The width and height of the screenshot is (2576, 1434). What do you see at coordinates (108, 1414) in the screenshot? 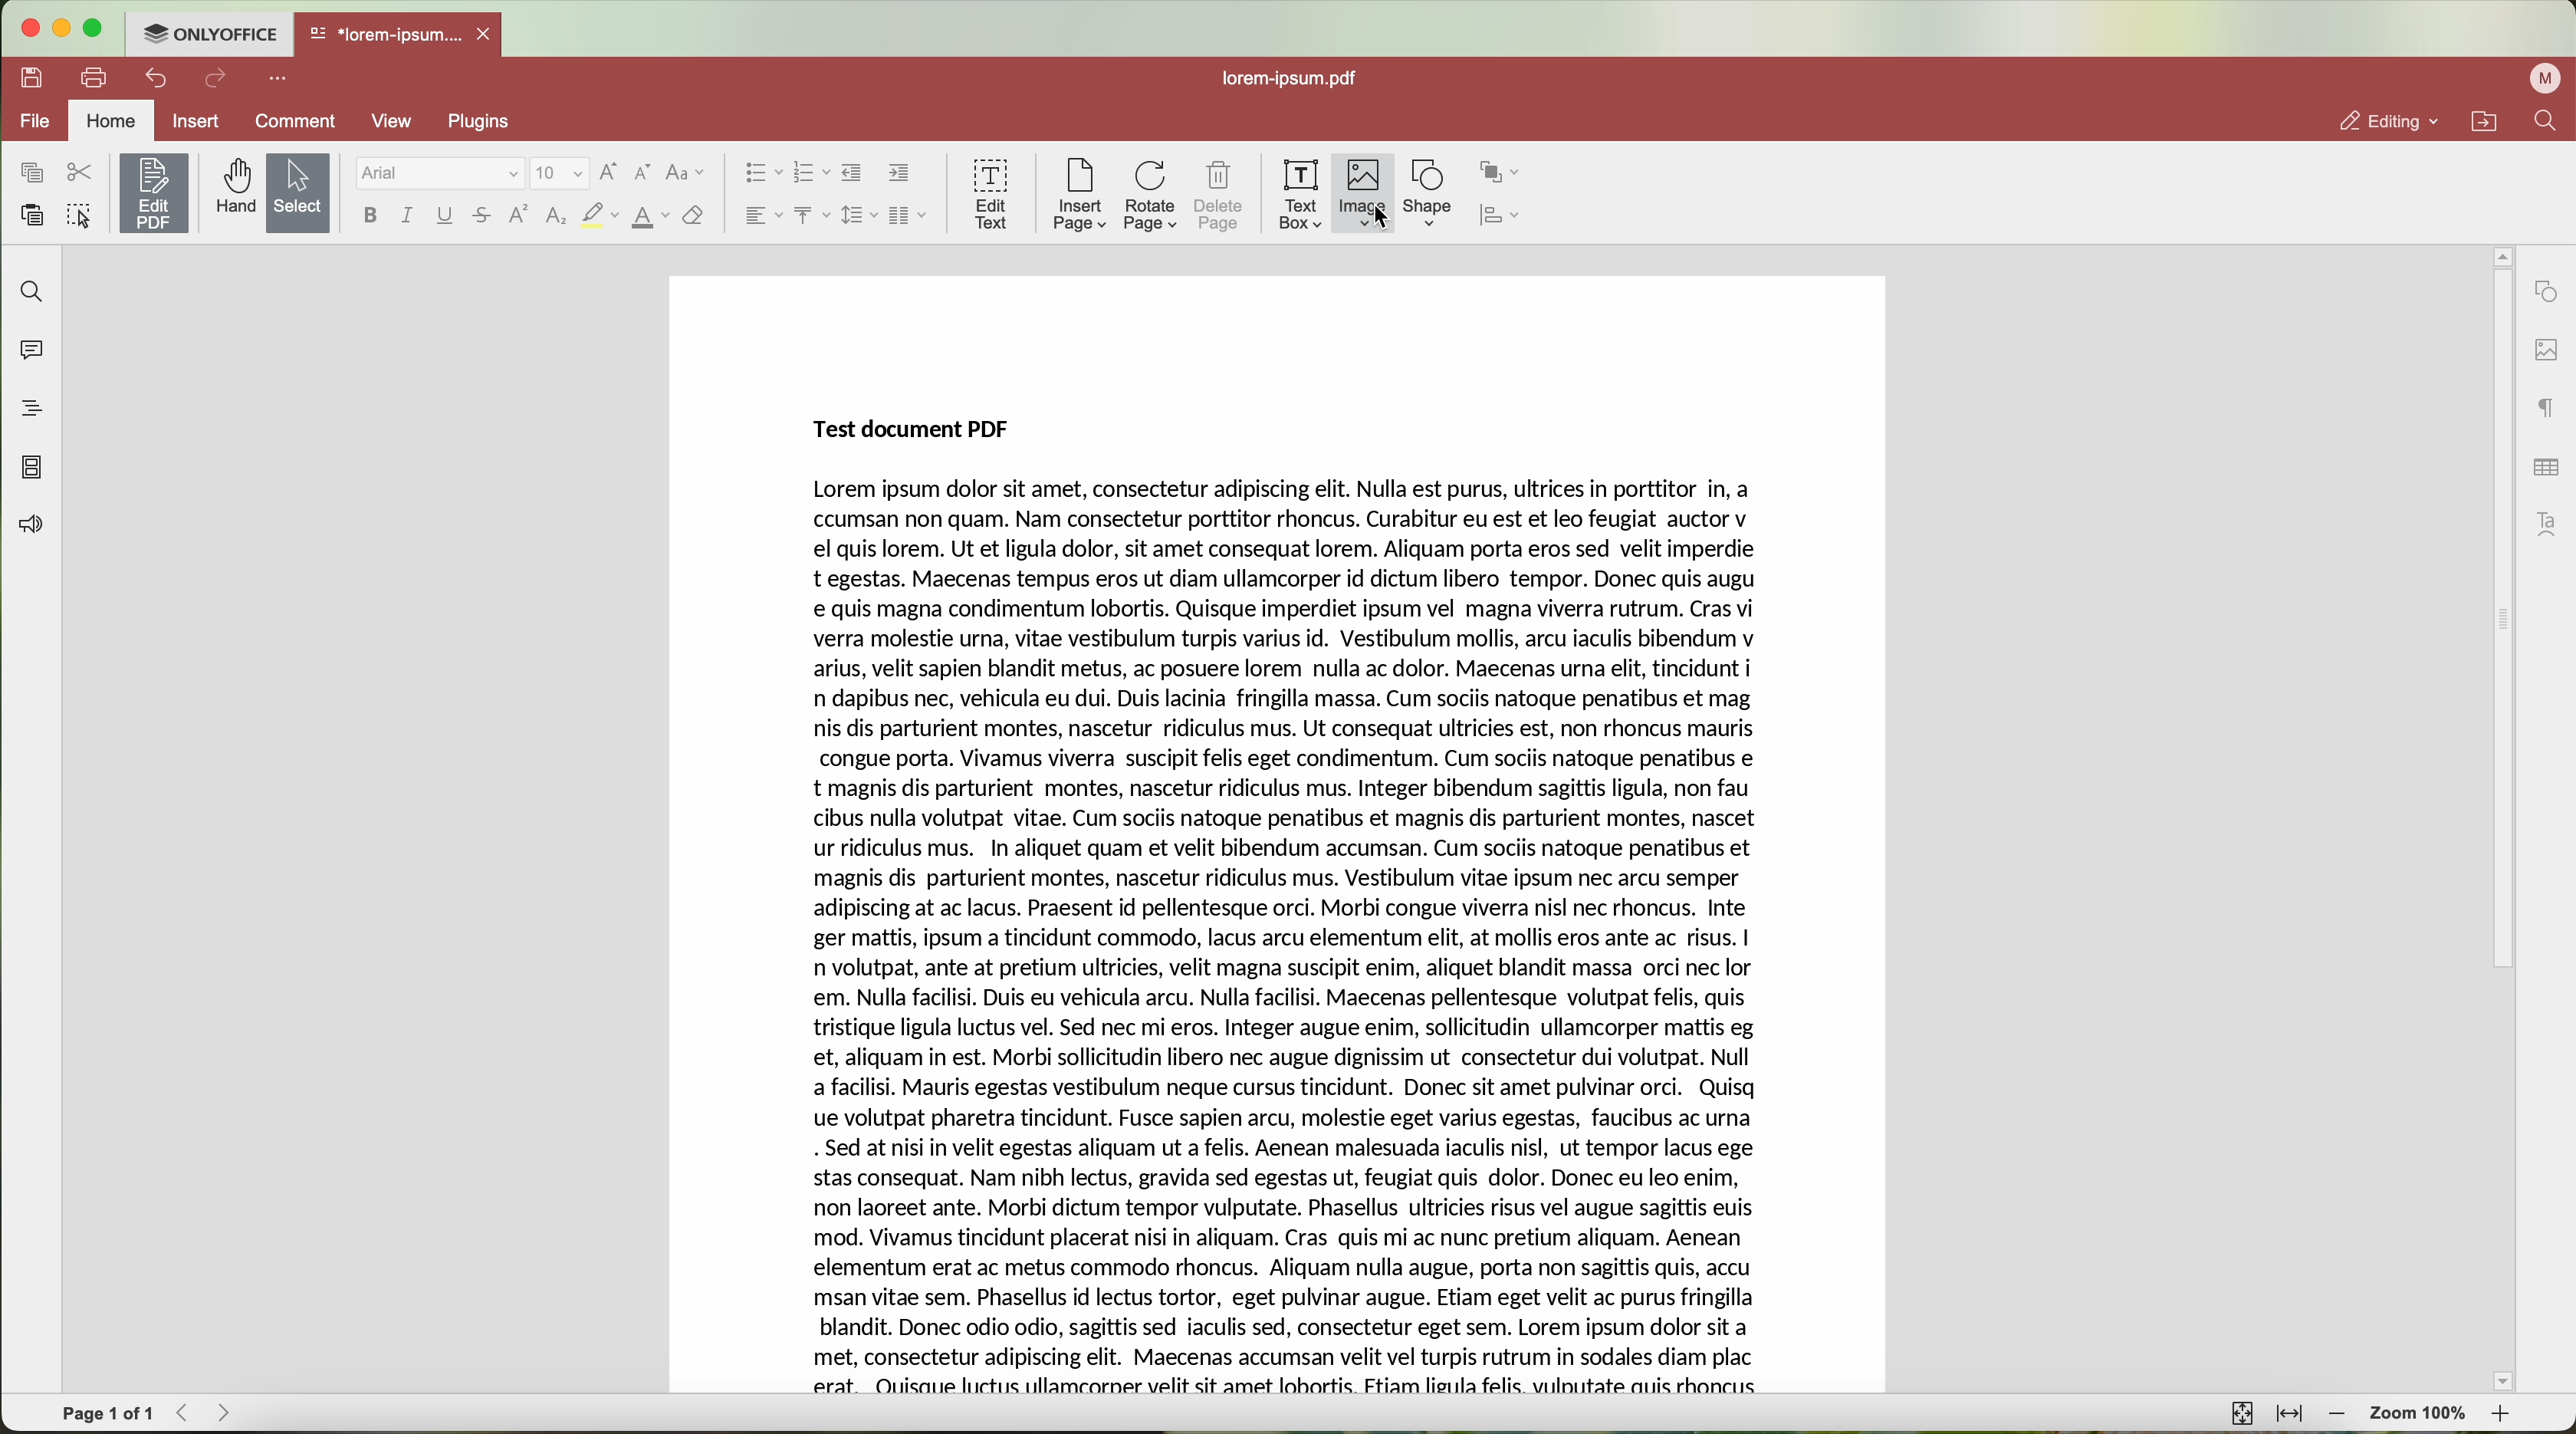
I see `page 1 of 1` at bounding box center [108, 1414].